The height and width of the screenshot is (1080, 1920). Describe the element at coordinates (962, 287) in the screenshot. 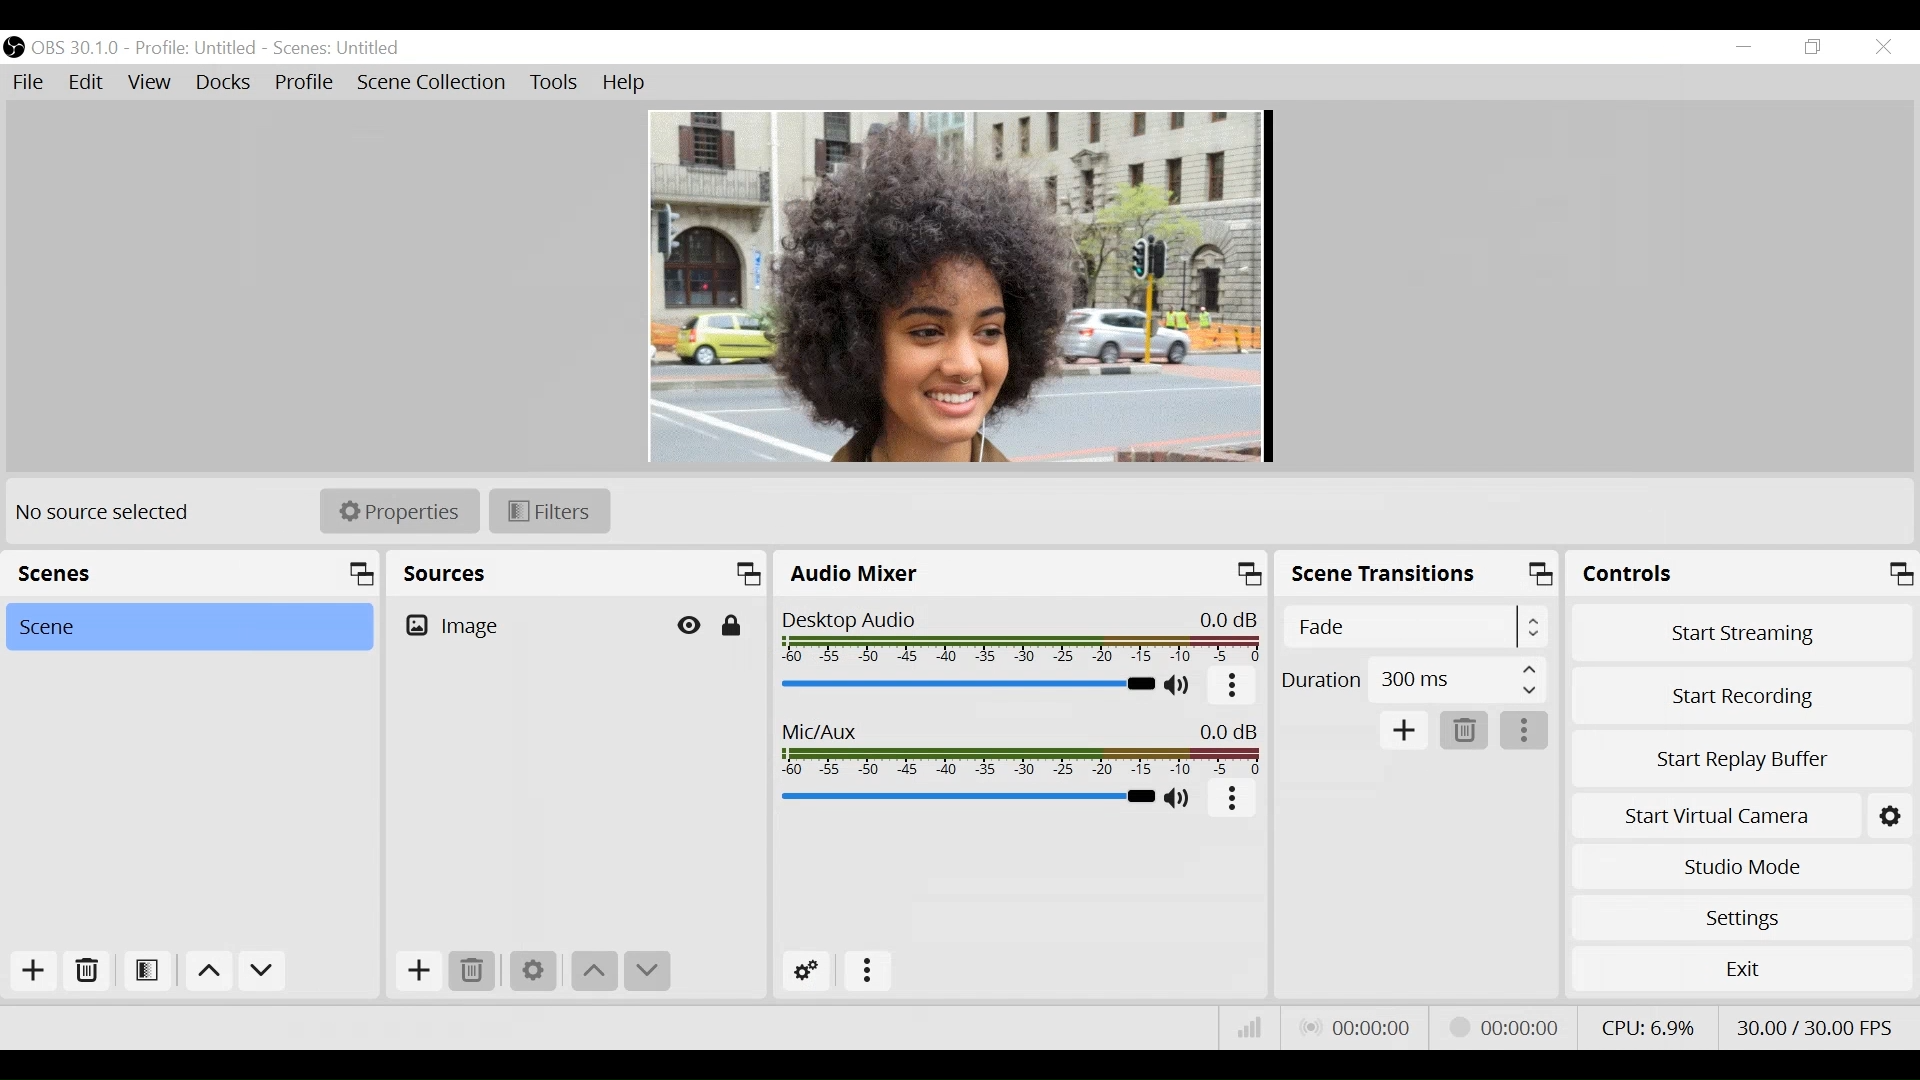

I see `Preview` at that location.